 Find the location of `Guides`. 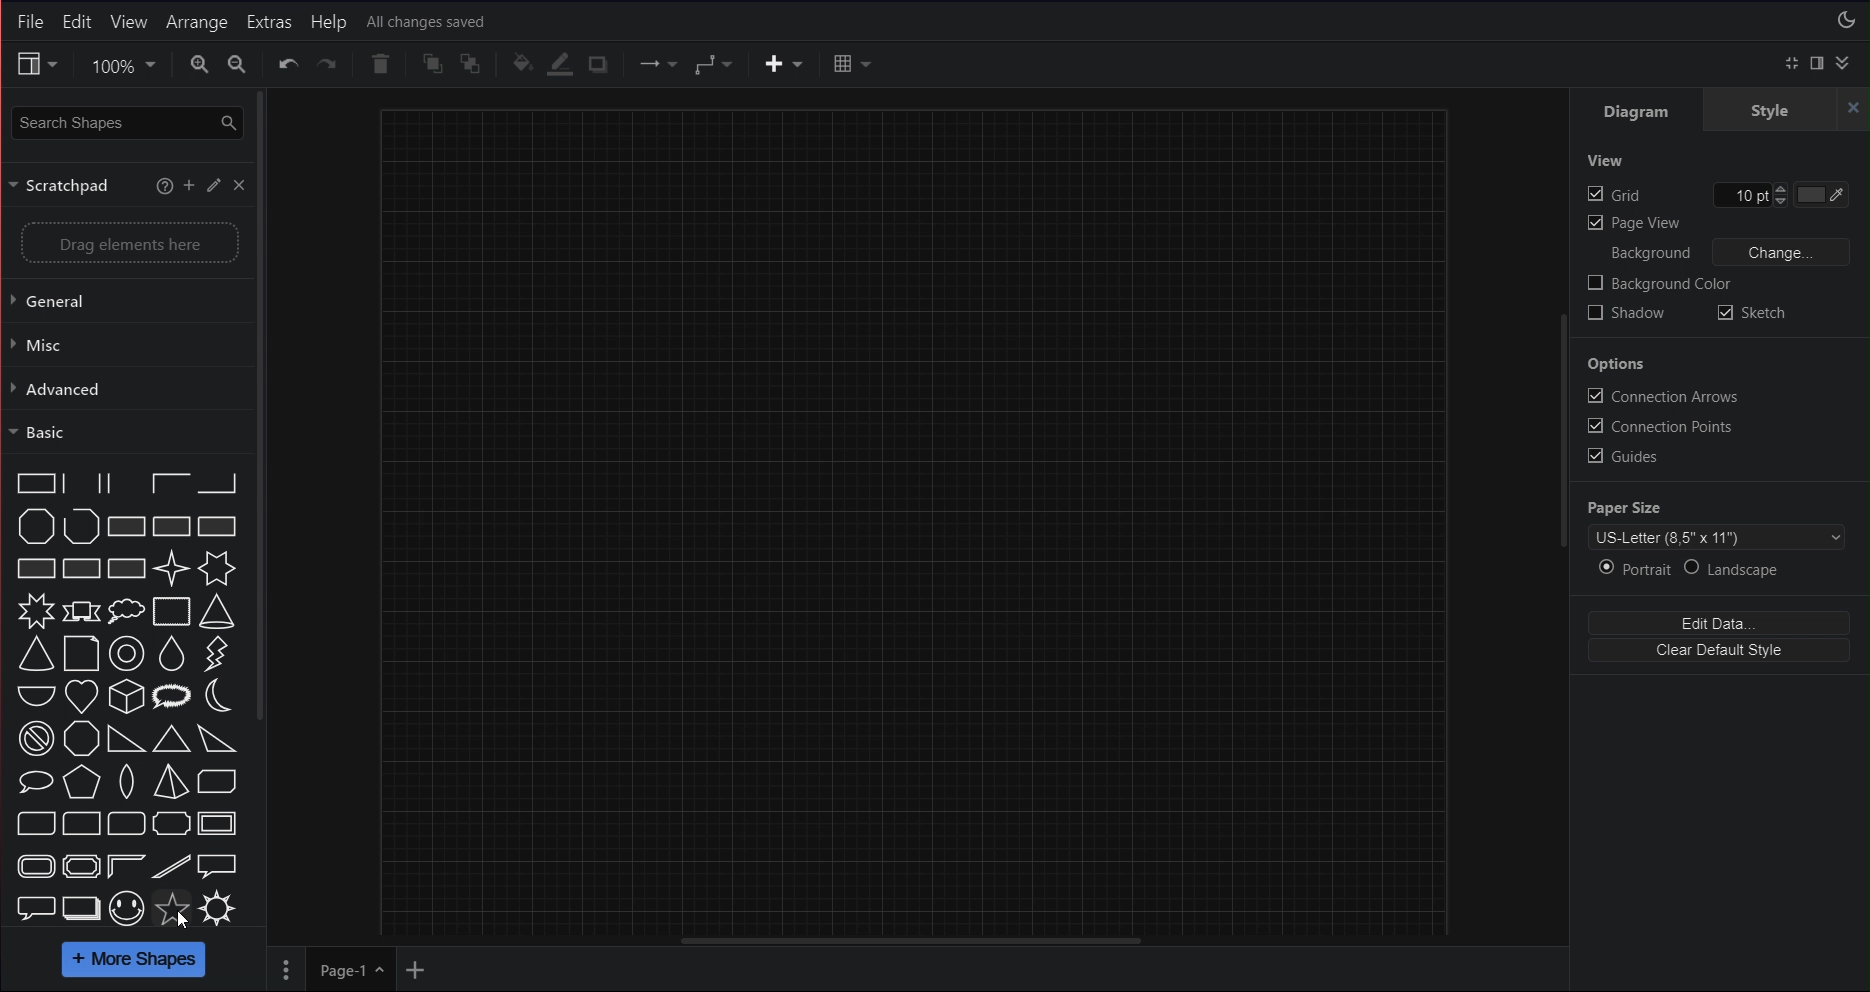

Guides is located at coordinates (1622, 456).